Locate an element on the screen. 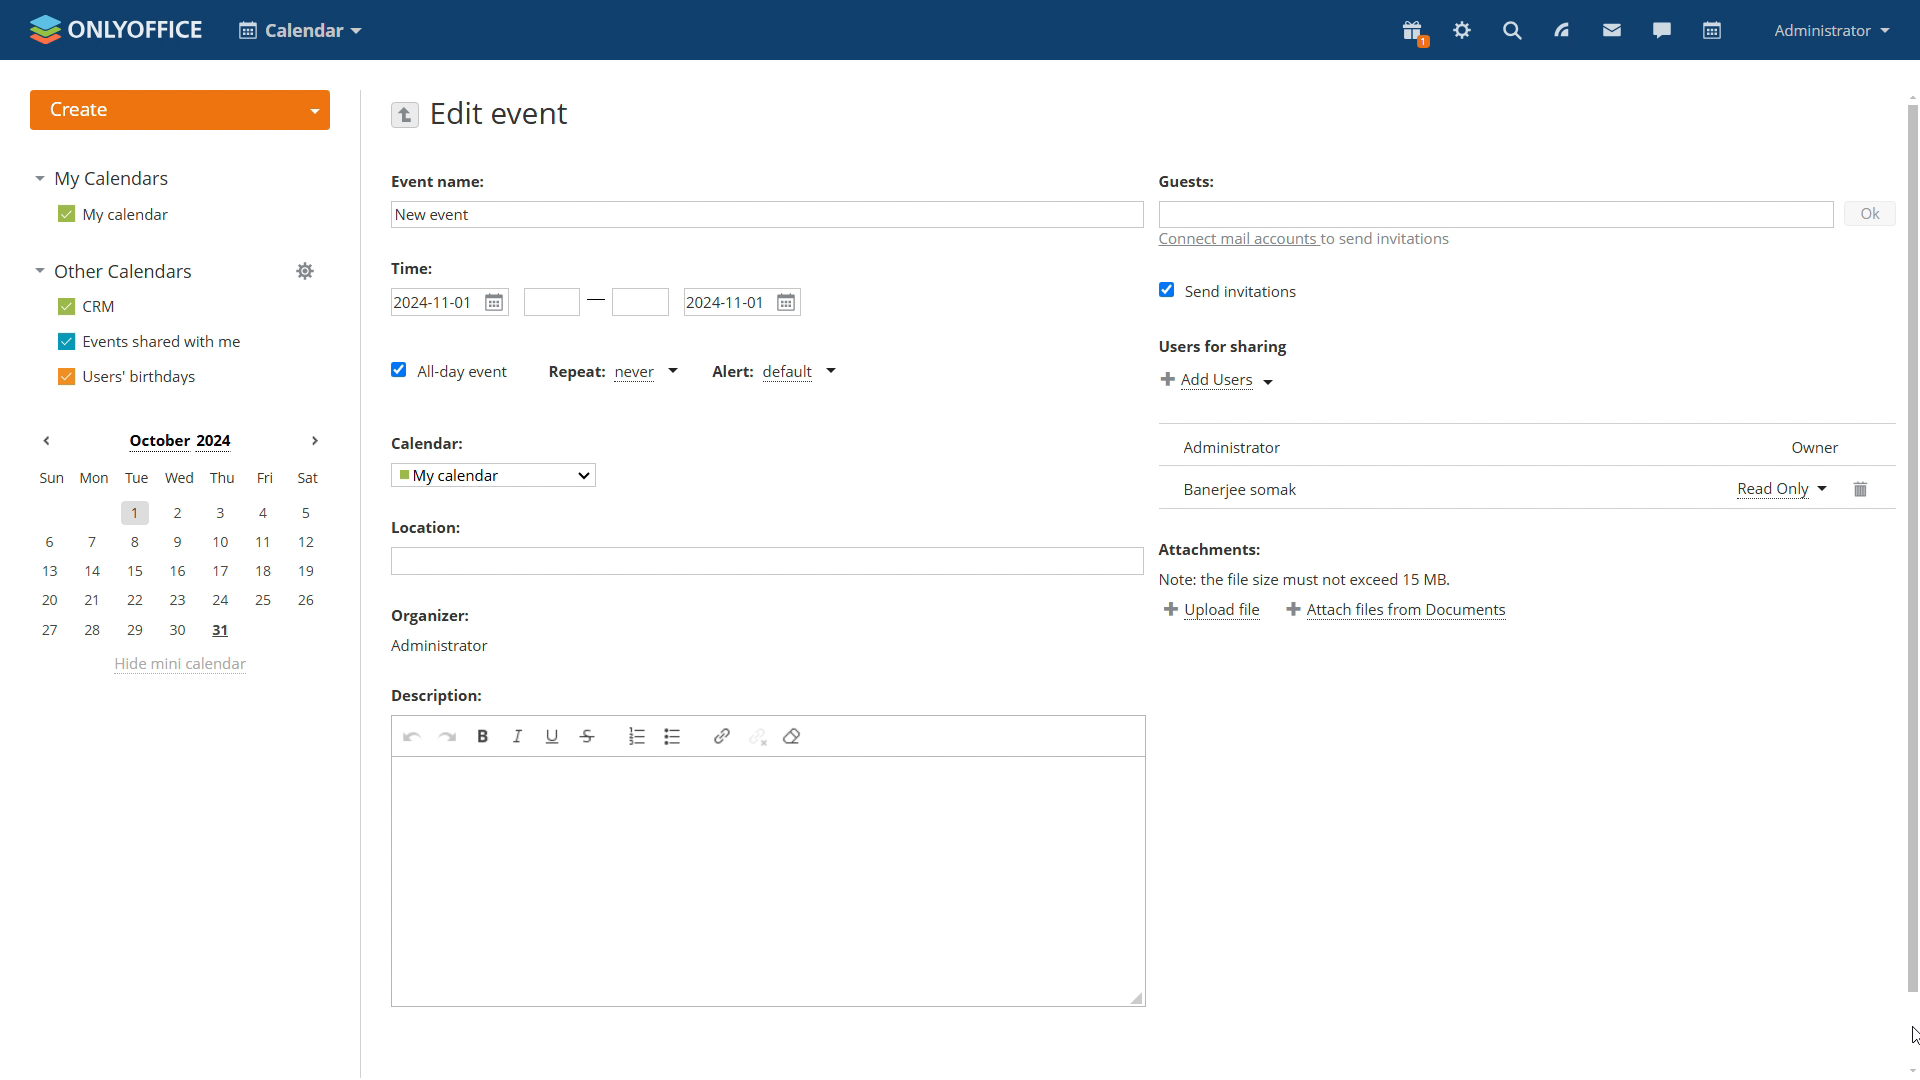 The image size is (1920, 1080). new user added is located at coordinates (1436, 486).